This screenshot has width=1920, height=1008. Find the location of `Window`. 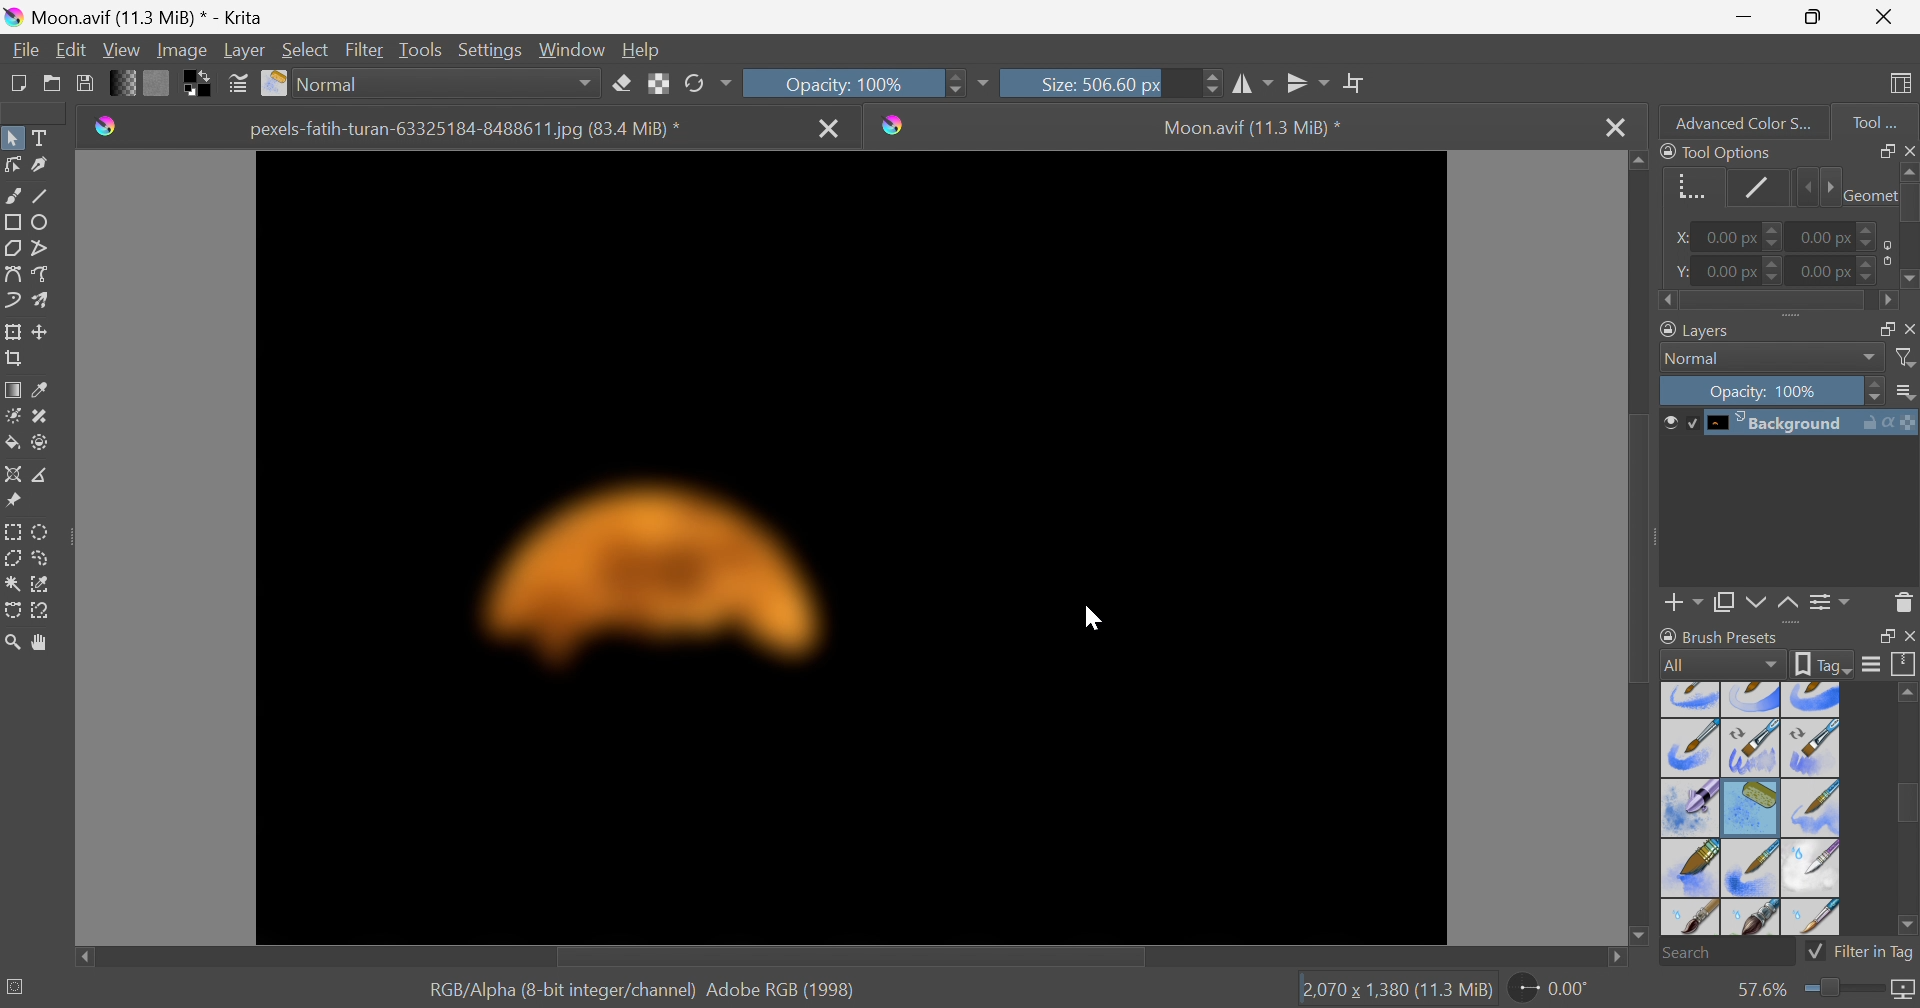

Window is located at coordinates (568, 51).